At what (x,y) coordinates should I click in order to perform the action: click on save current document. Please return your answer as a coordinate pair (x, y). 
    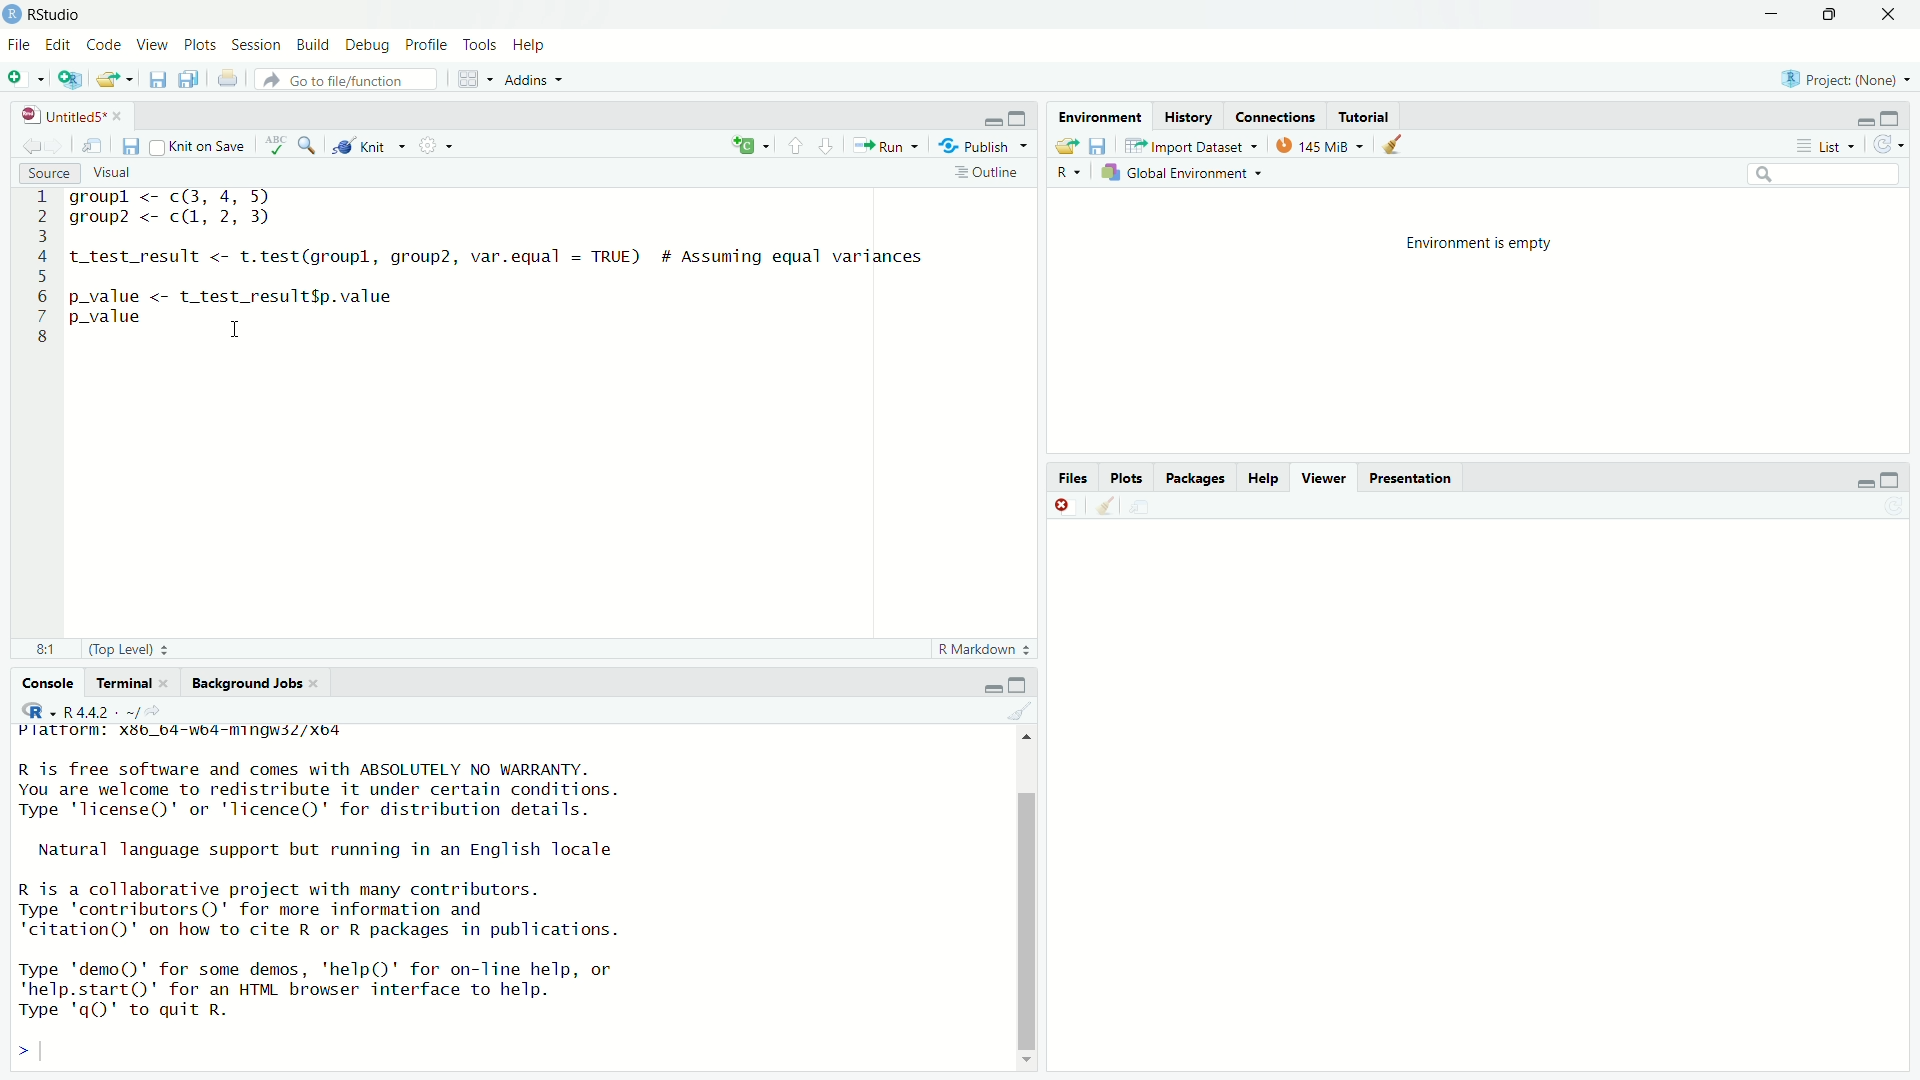
    Looking at the image, I should click on (158, 79).